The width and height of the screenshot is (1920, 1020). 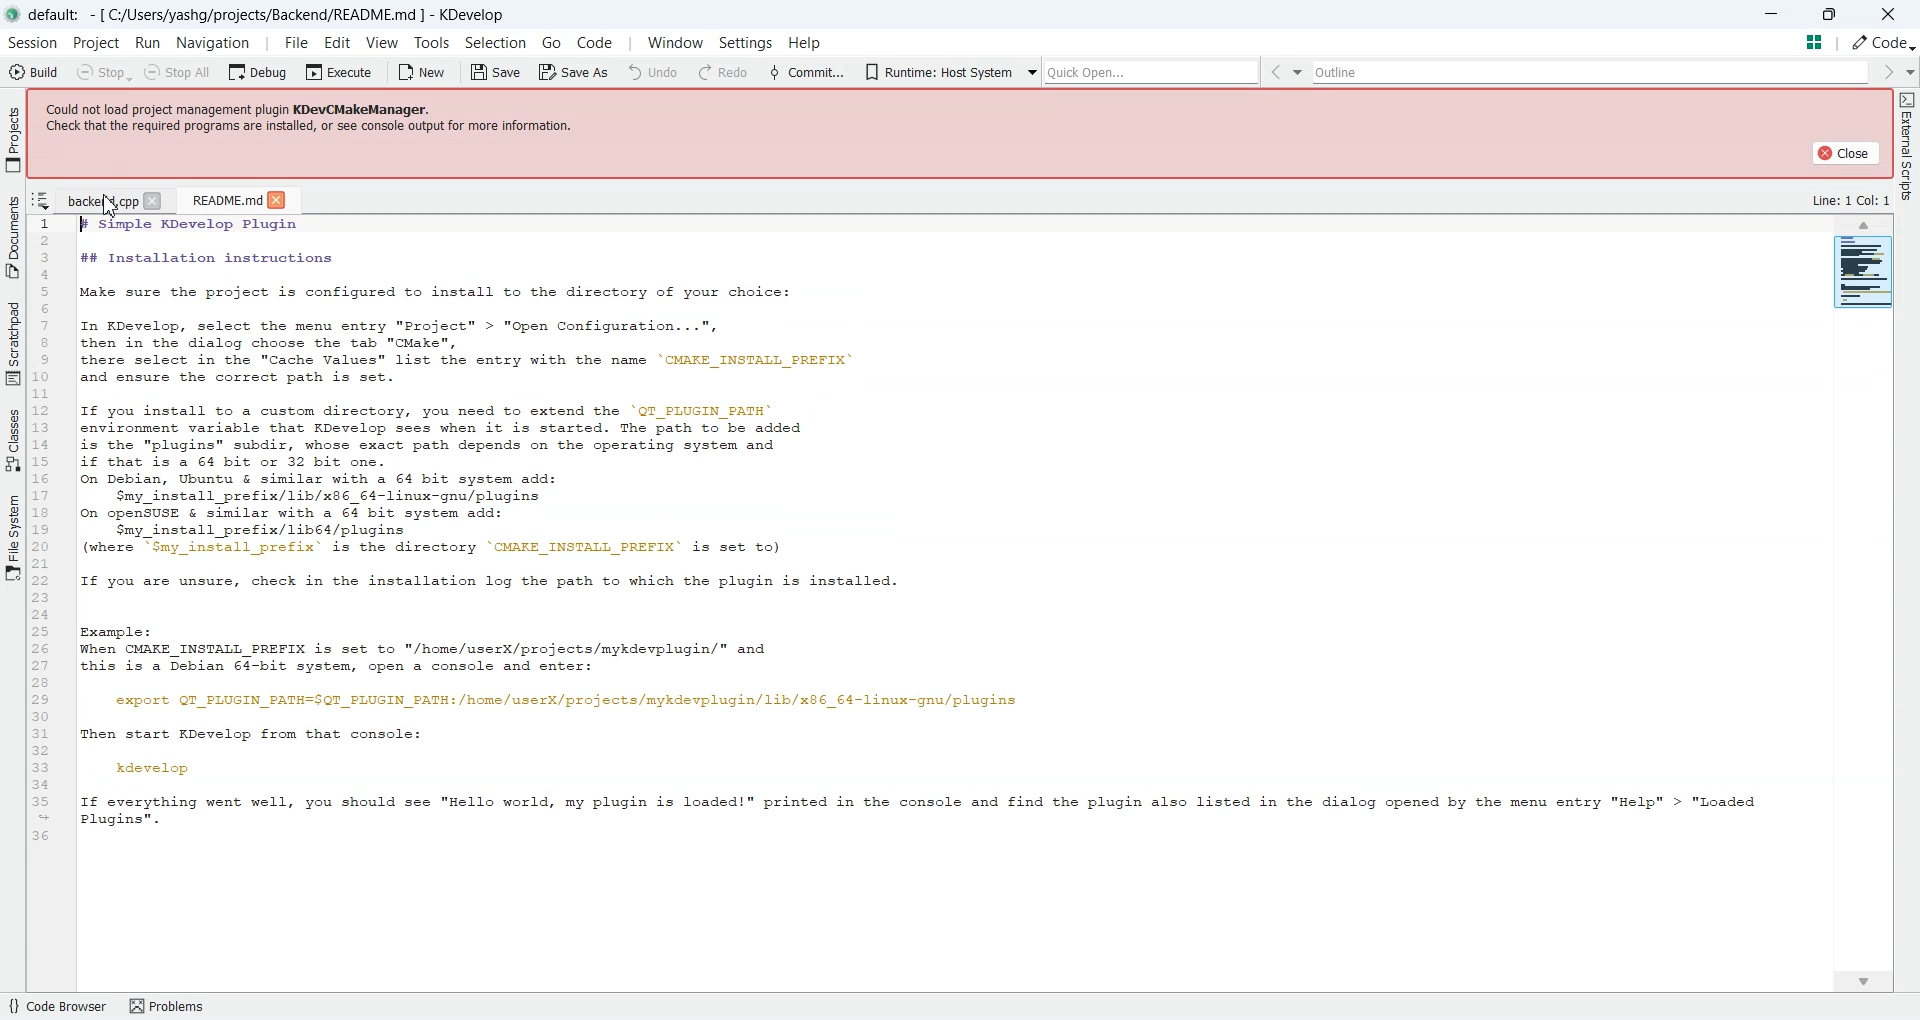 I want to click on Run, so click(x=150, y=44).